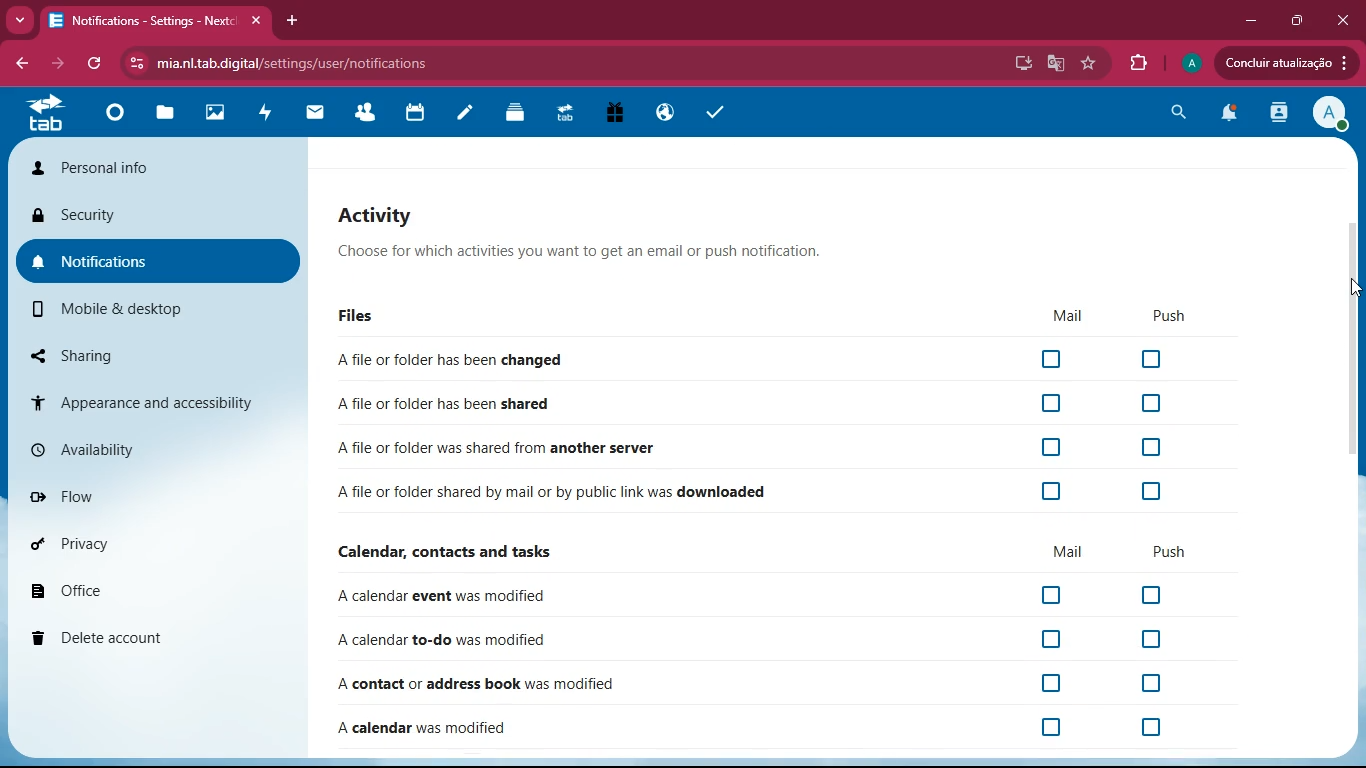 The image size is (1366, 768). Describe the element at coordinates (266, 118) in the screenshot. I see `activity` at that location.